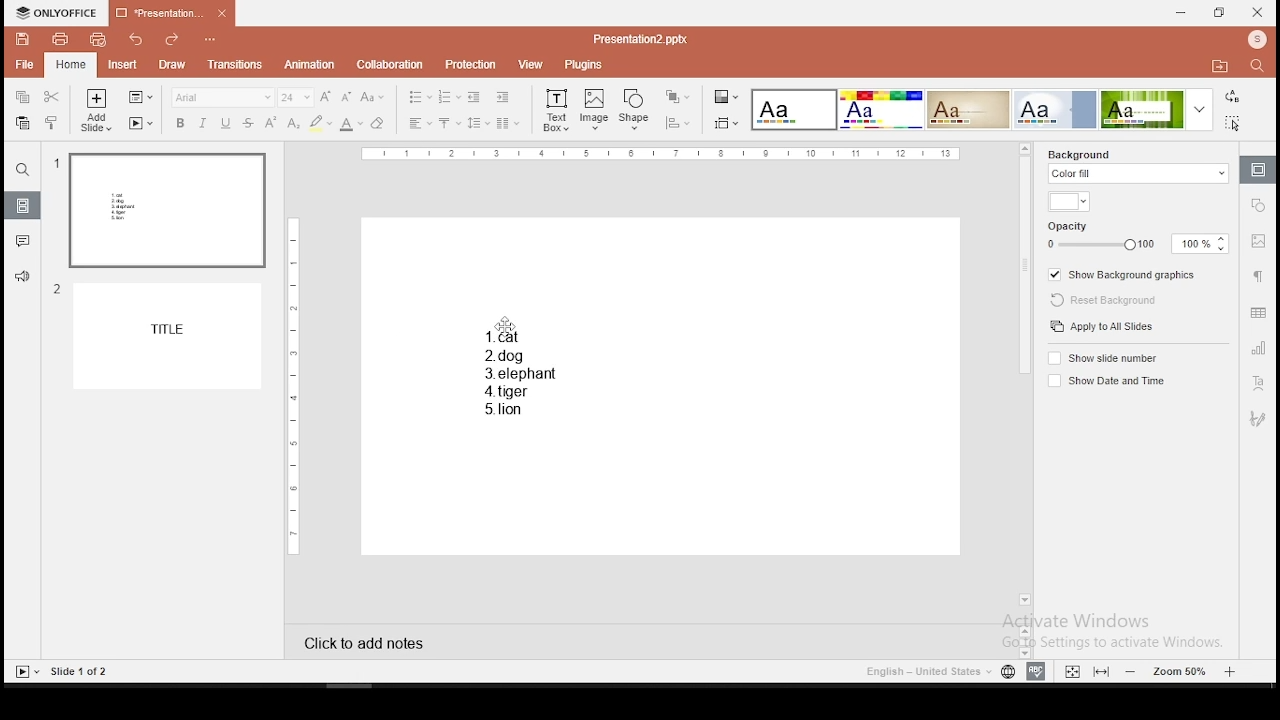 The height and width of the screenshot is (720, 1280). What do you see at coordinates (173, 42) in the screenshot?
I see `redo` at bounding box center [173, 42].